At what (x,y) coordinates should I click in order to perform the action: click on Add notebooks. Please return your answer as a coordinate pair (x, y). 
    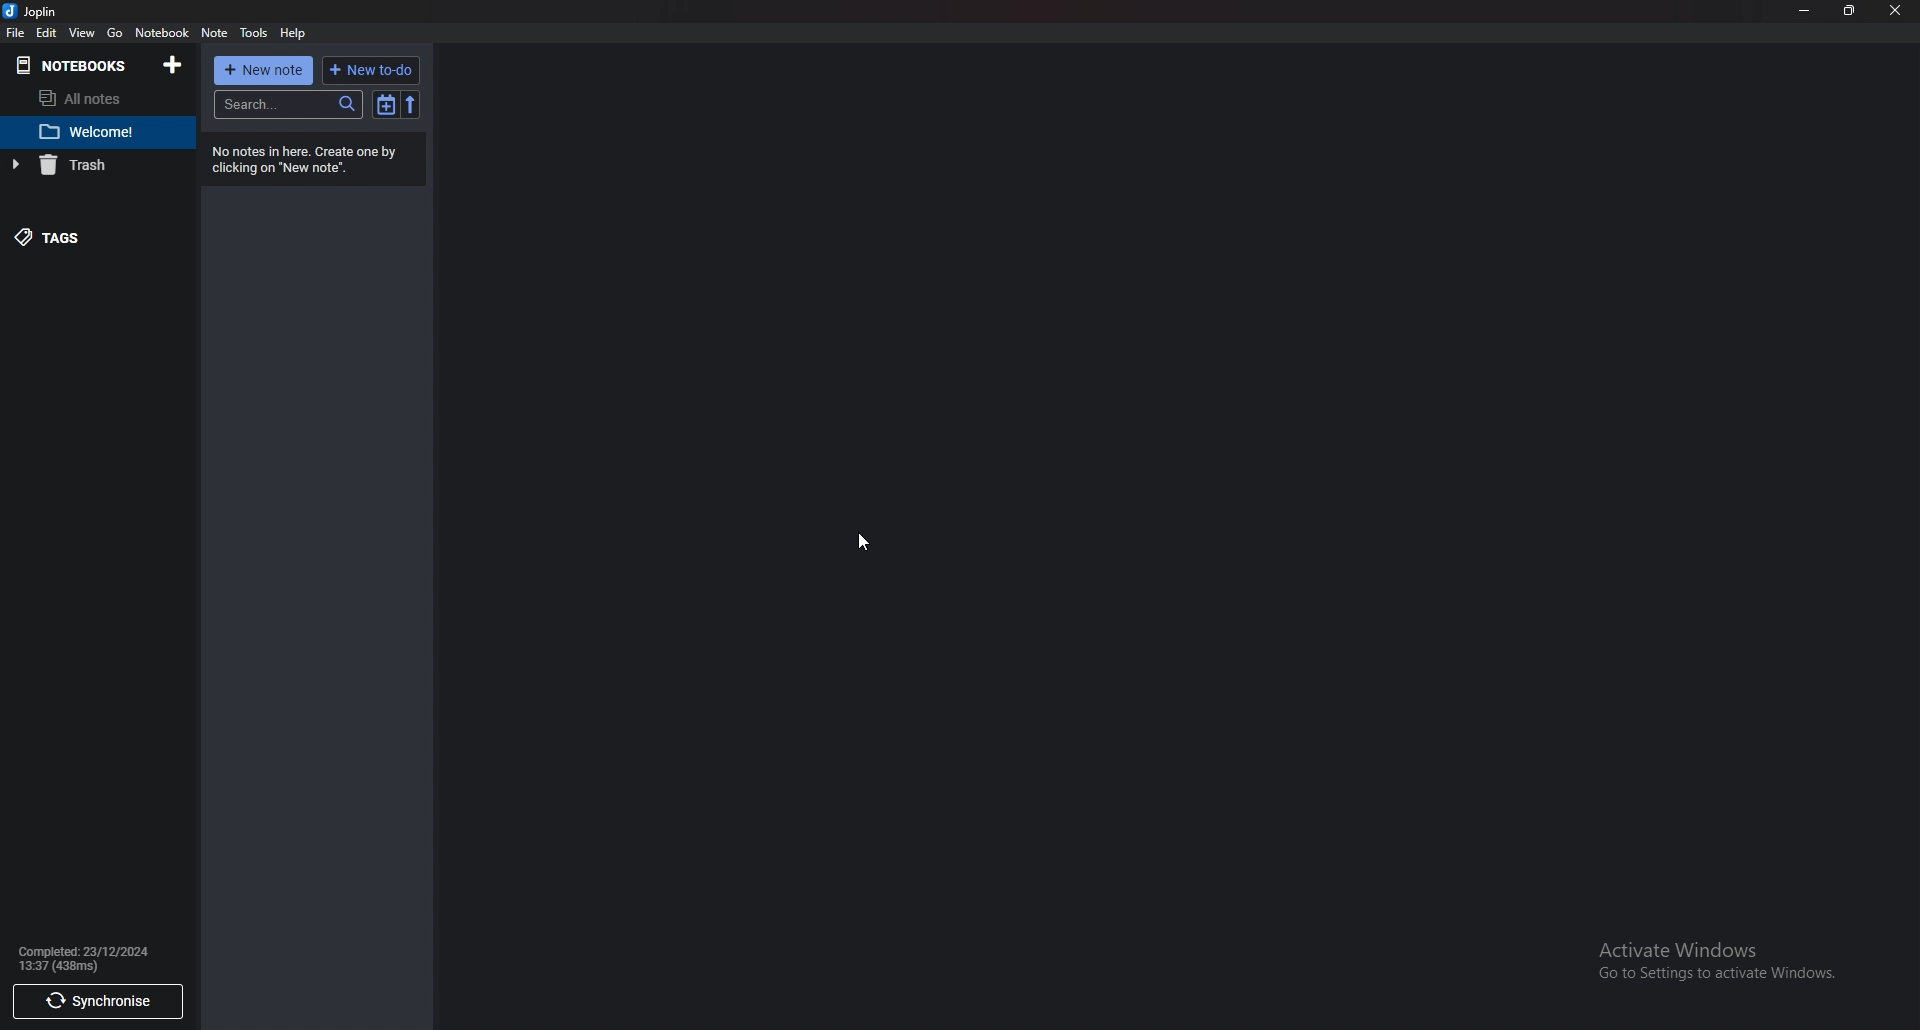
    Looking at the image, I should click on (174, 65).